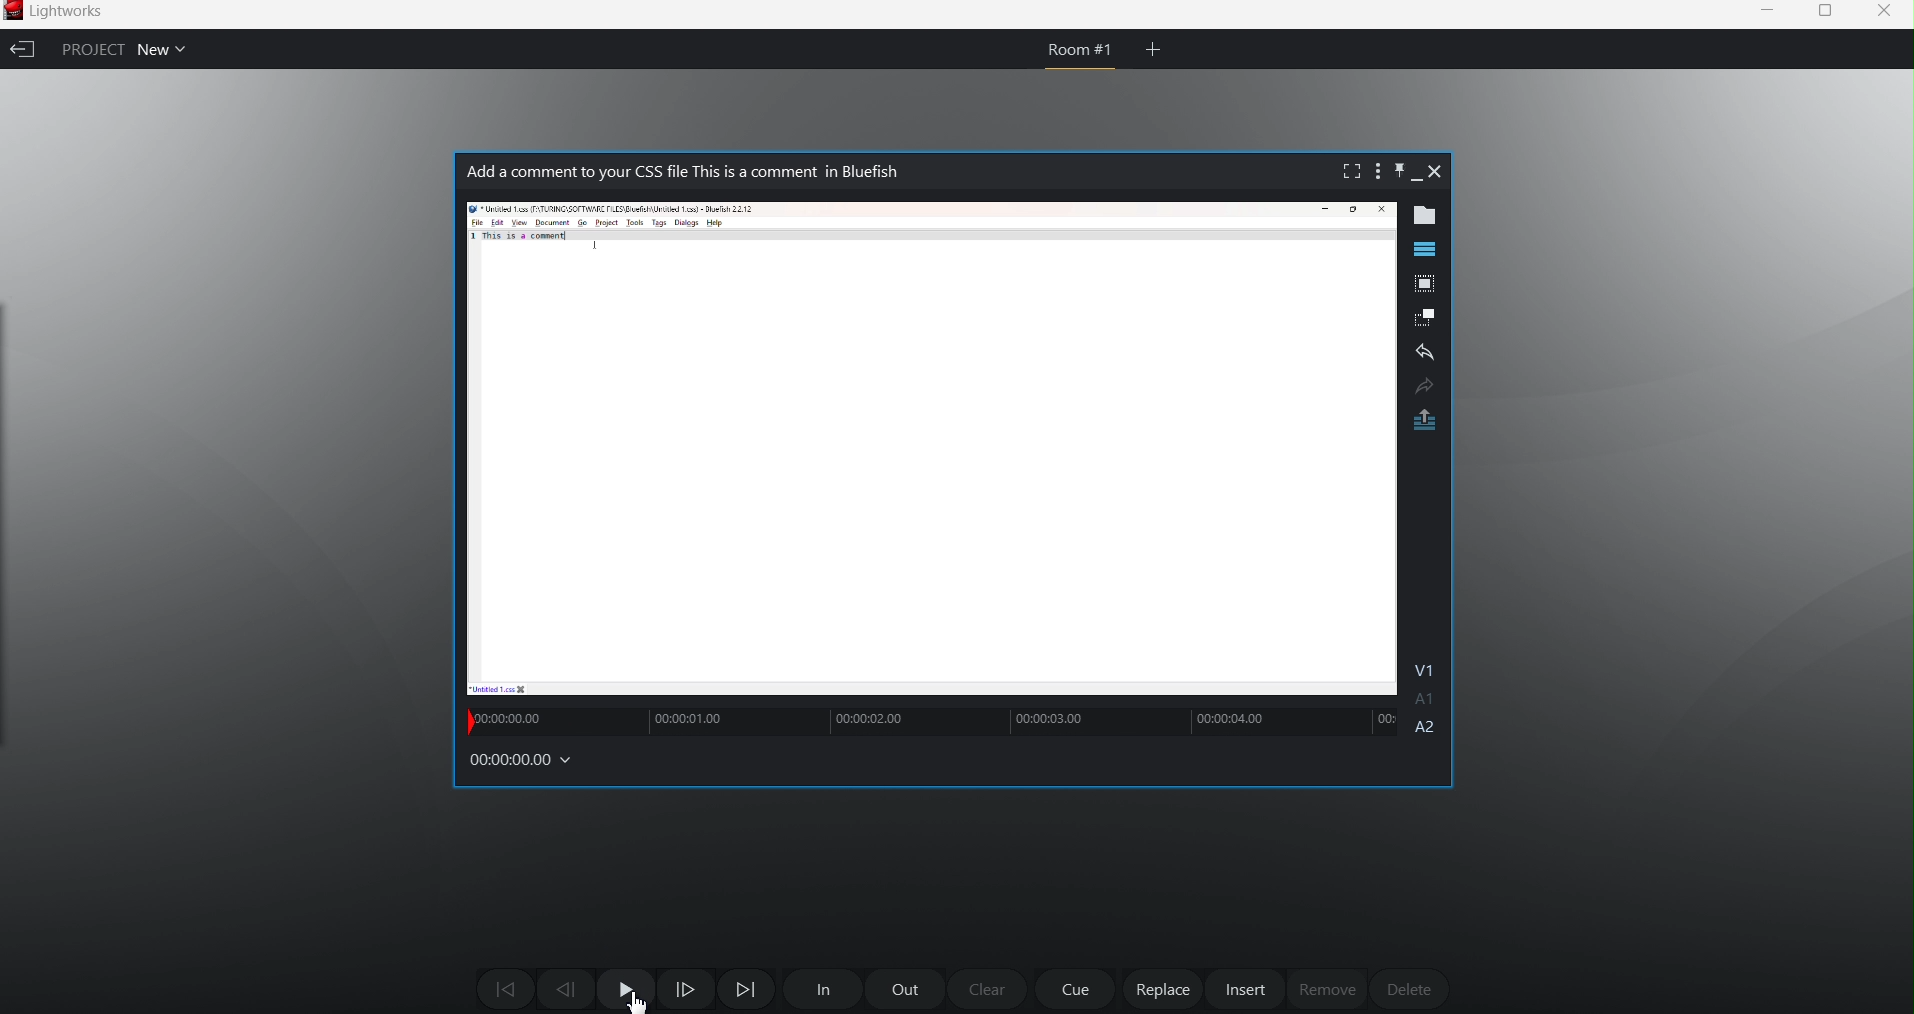 The width and height of the screenshot is (1914, 1014). What do you see at coordinates (565, 991) in the screenshot?
I see `move one frame backward` at bounding box center [565, 991].